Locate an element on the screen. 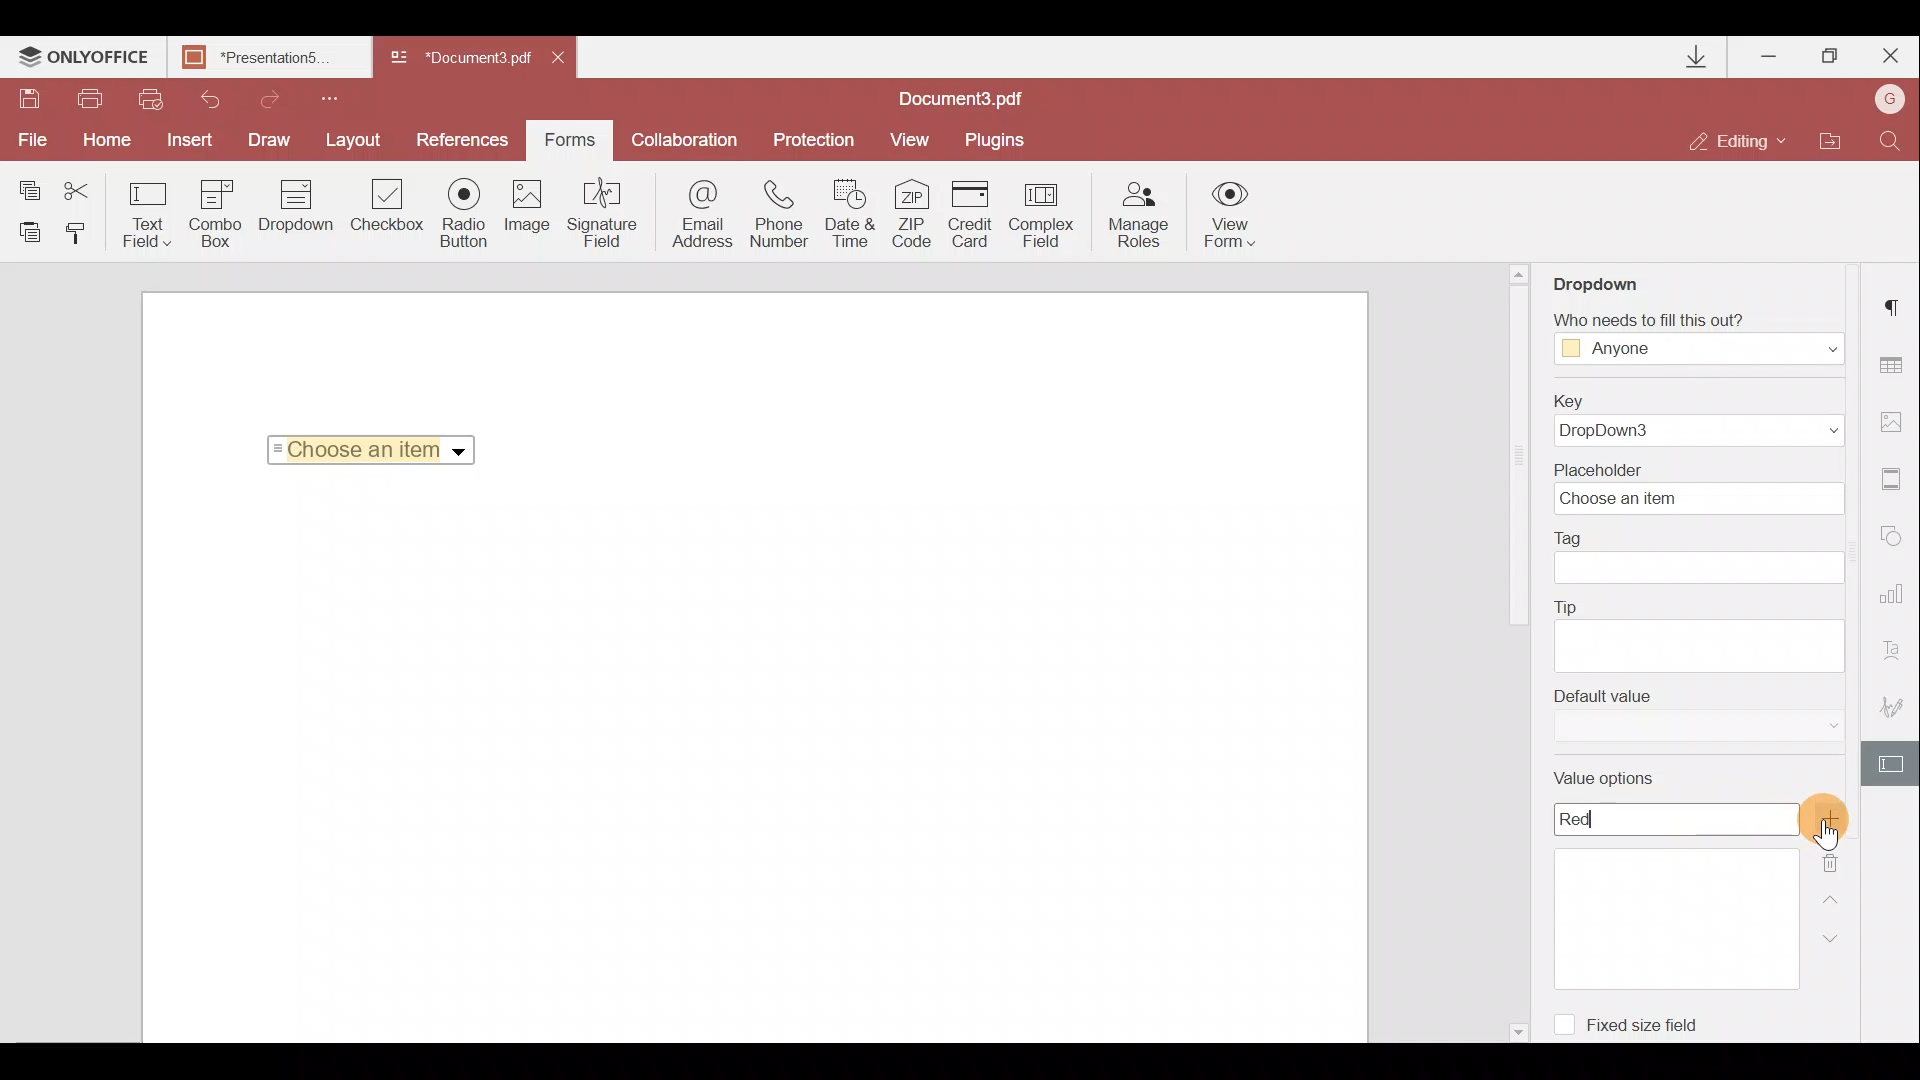  Text field is located at coordinates (144, 214).